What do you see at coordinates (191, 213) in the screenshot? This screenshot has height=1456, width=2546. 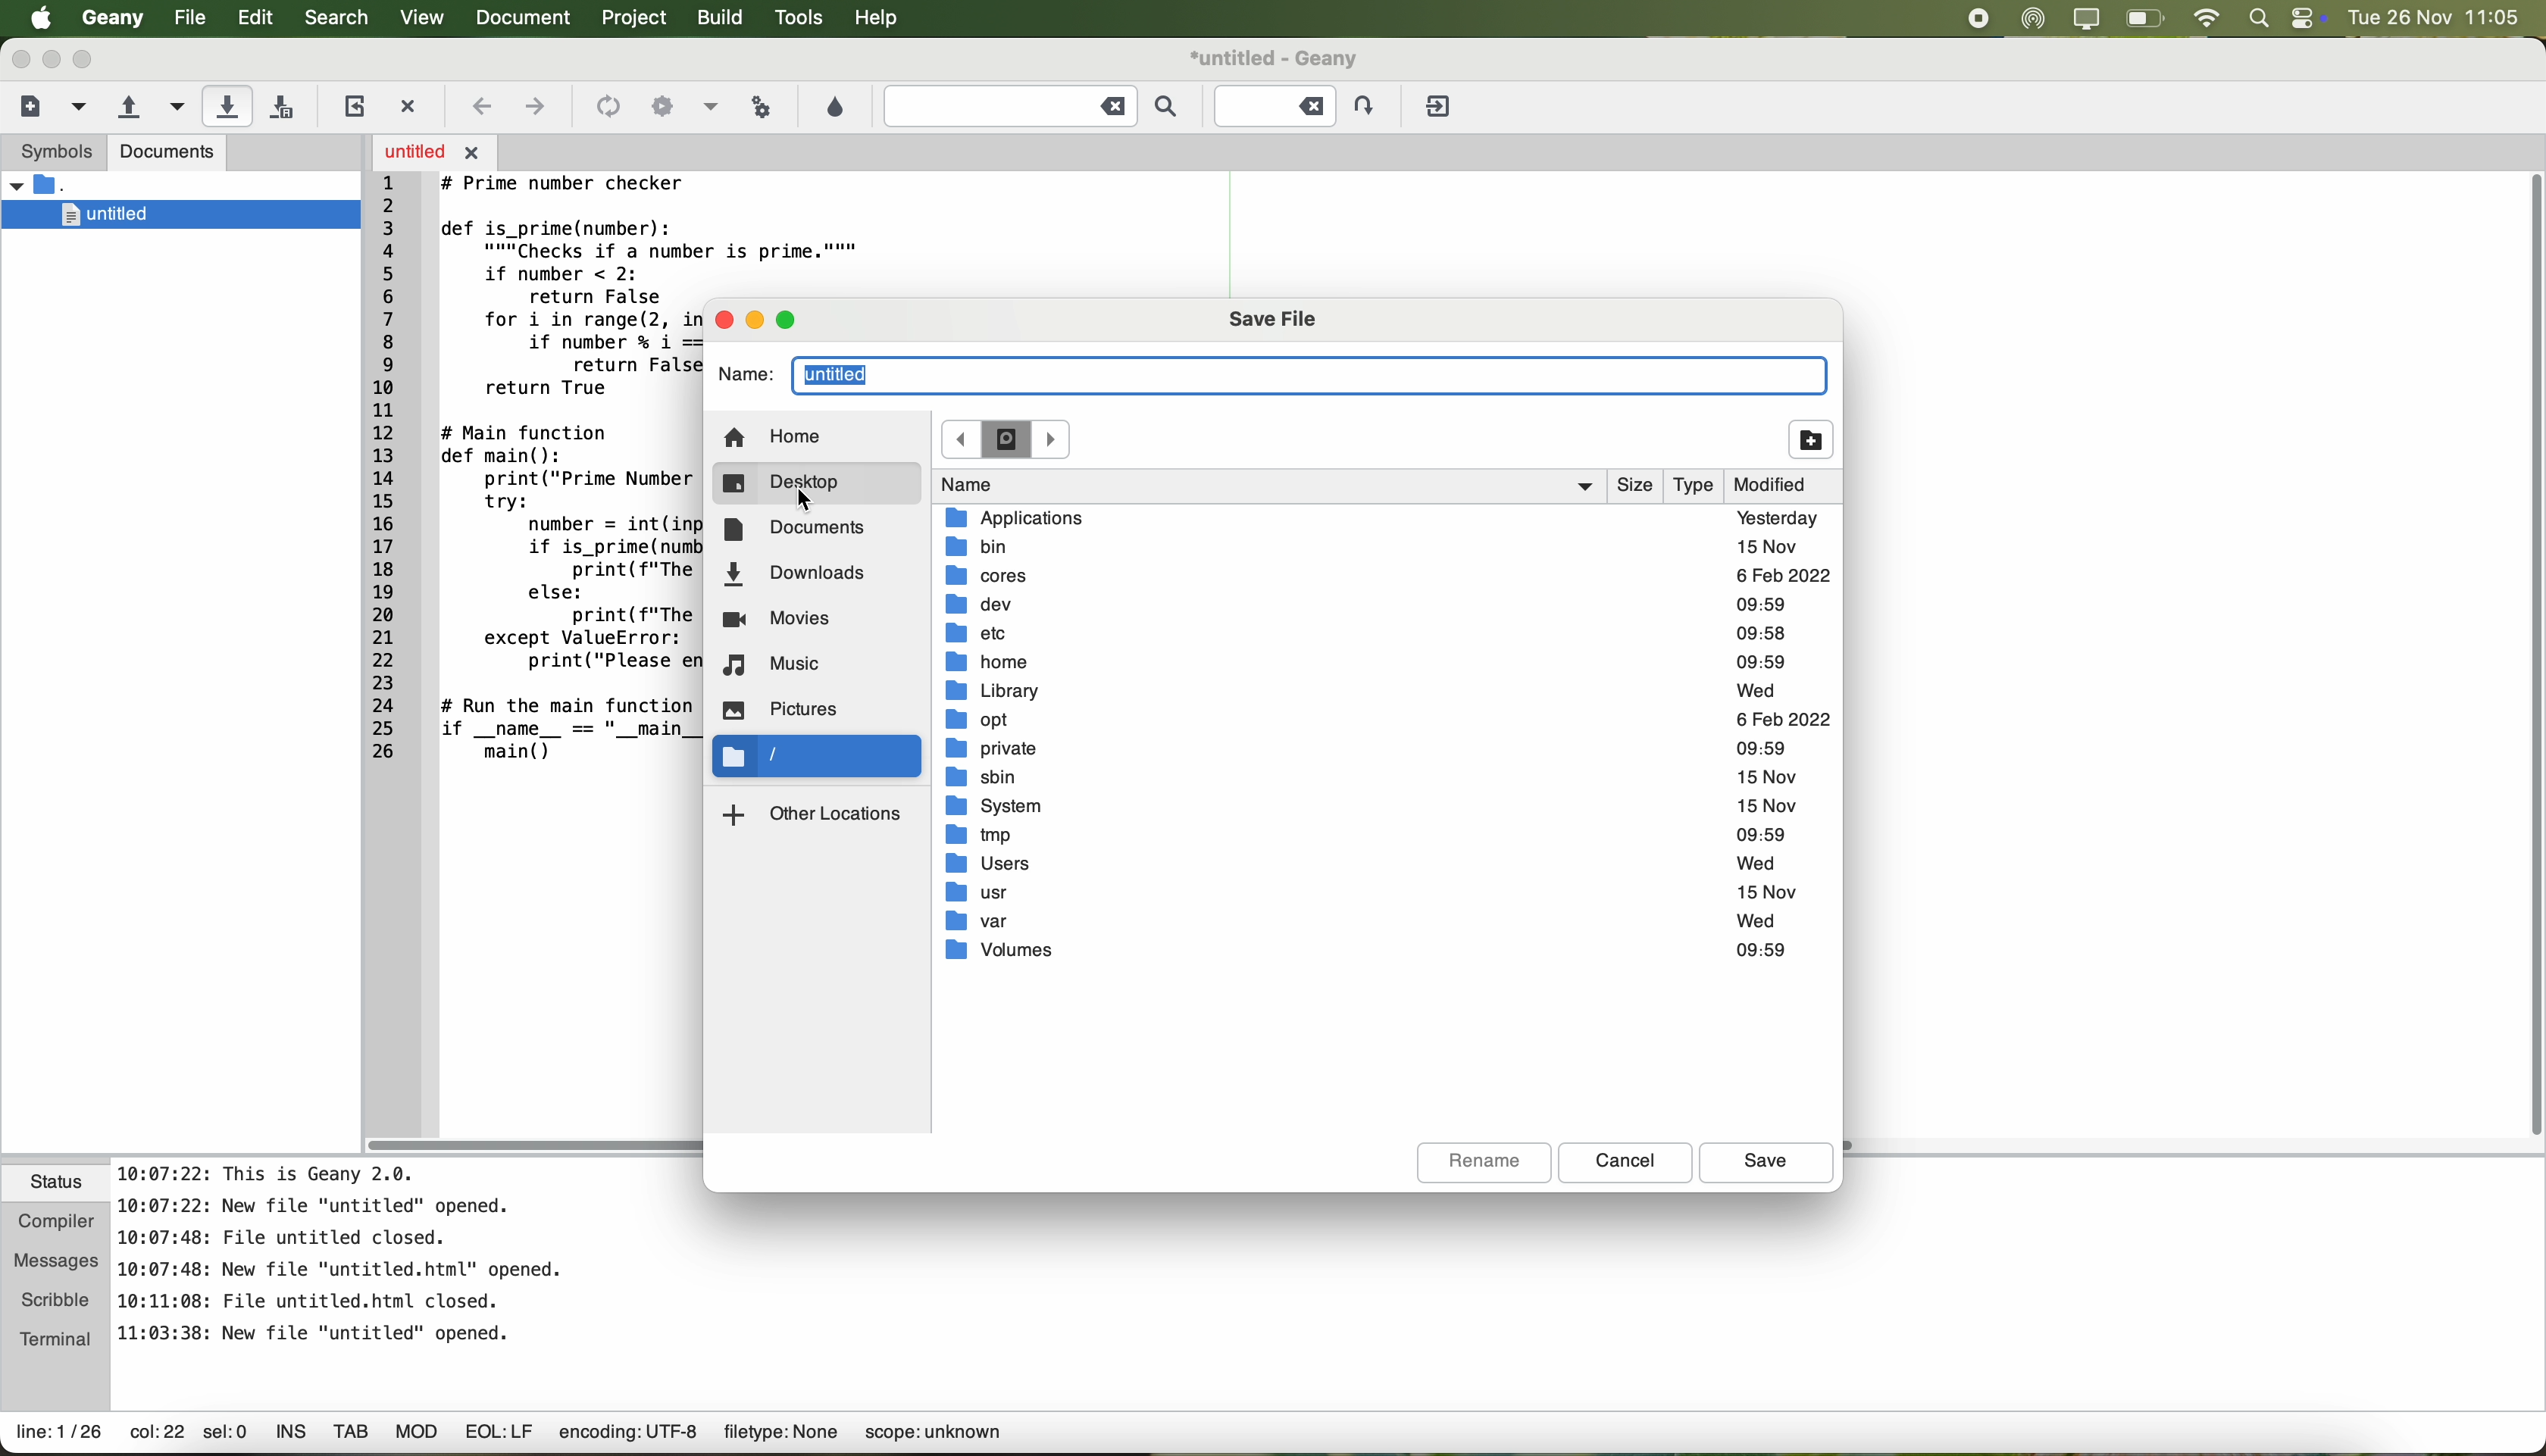 I see `untitled` at bounding box center [191, 213].